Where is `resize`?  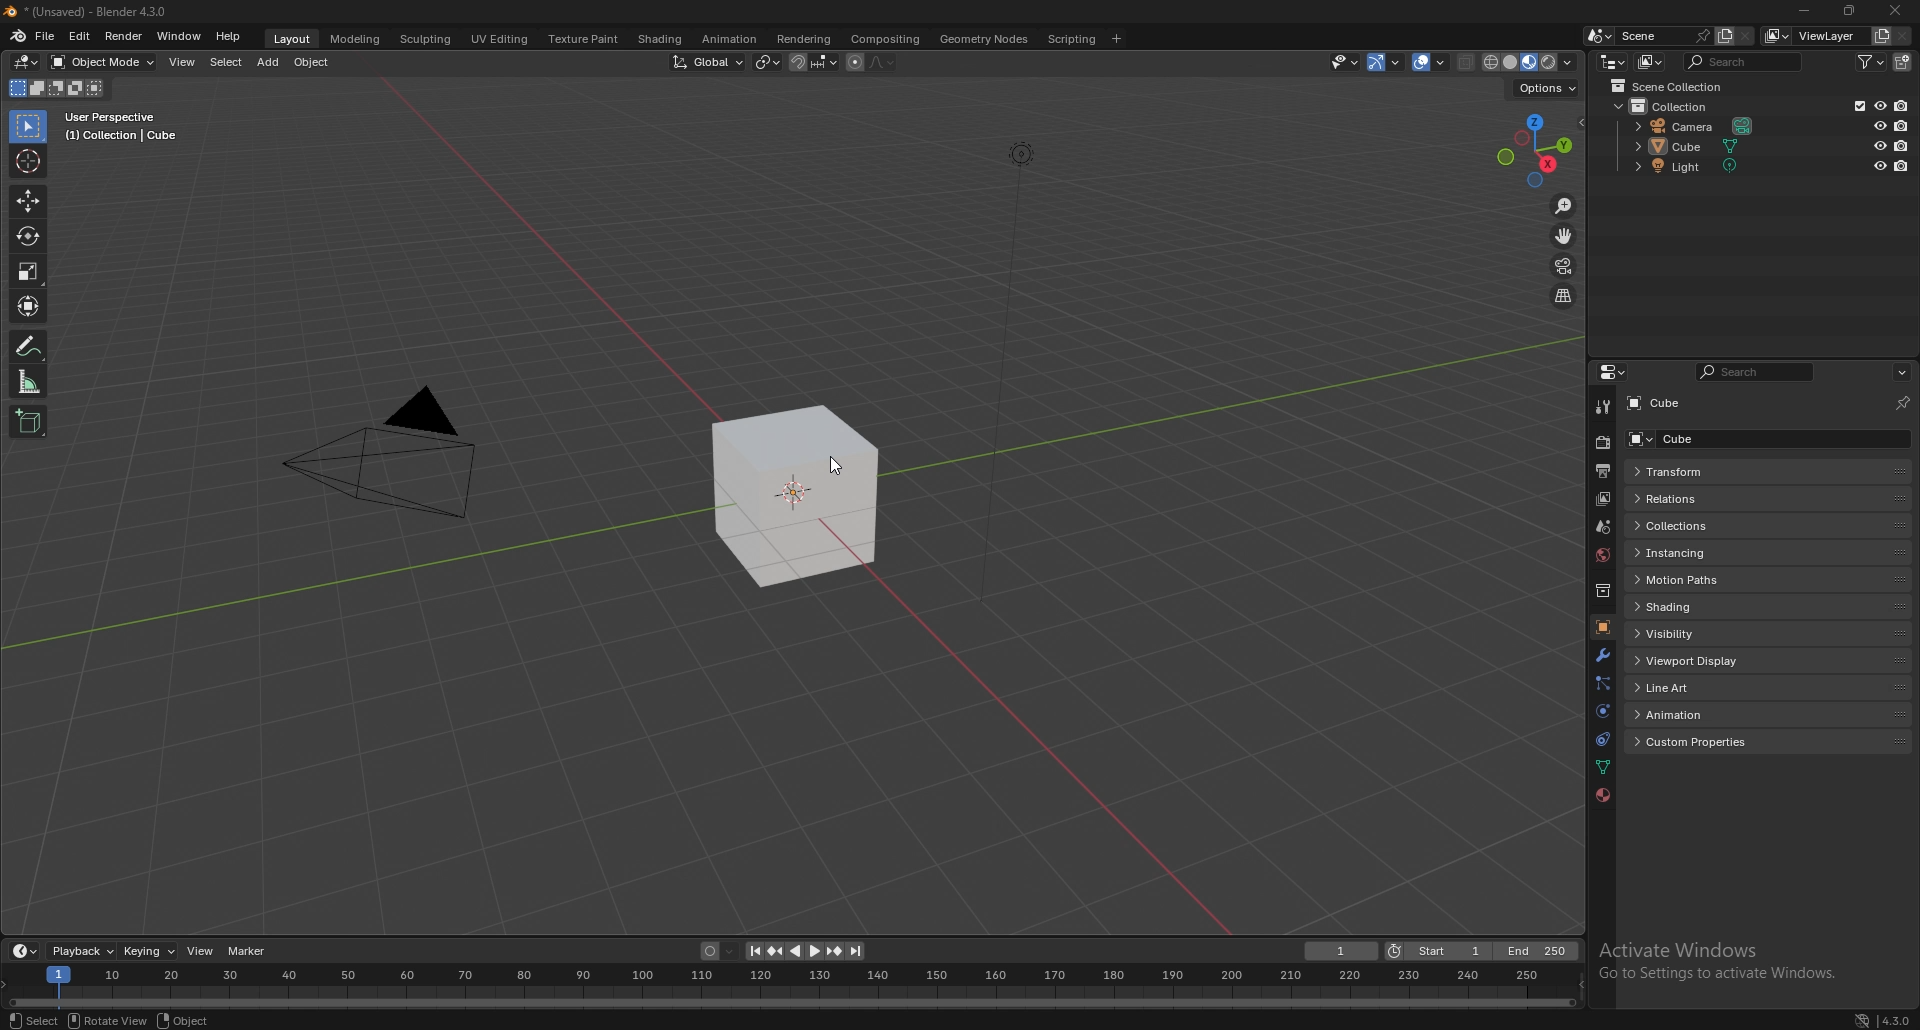
resize is located at coordinates (1851, 11).